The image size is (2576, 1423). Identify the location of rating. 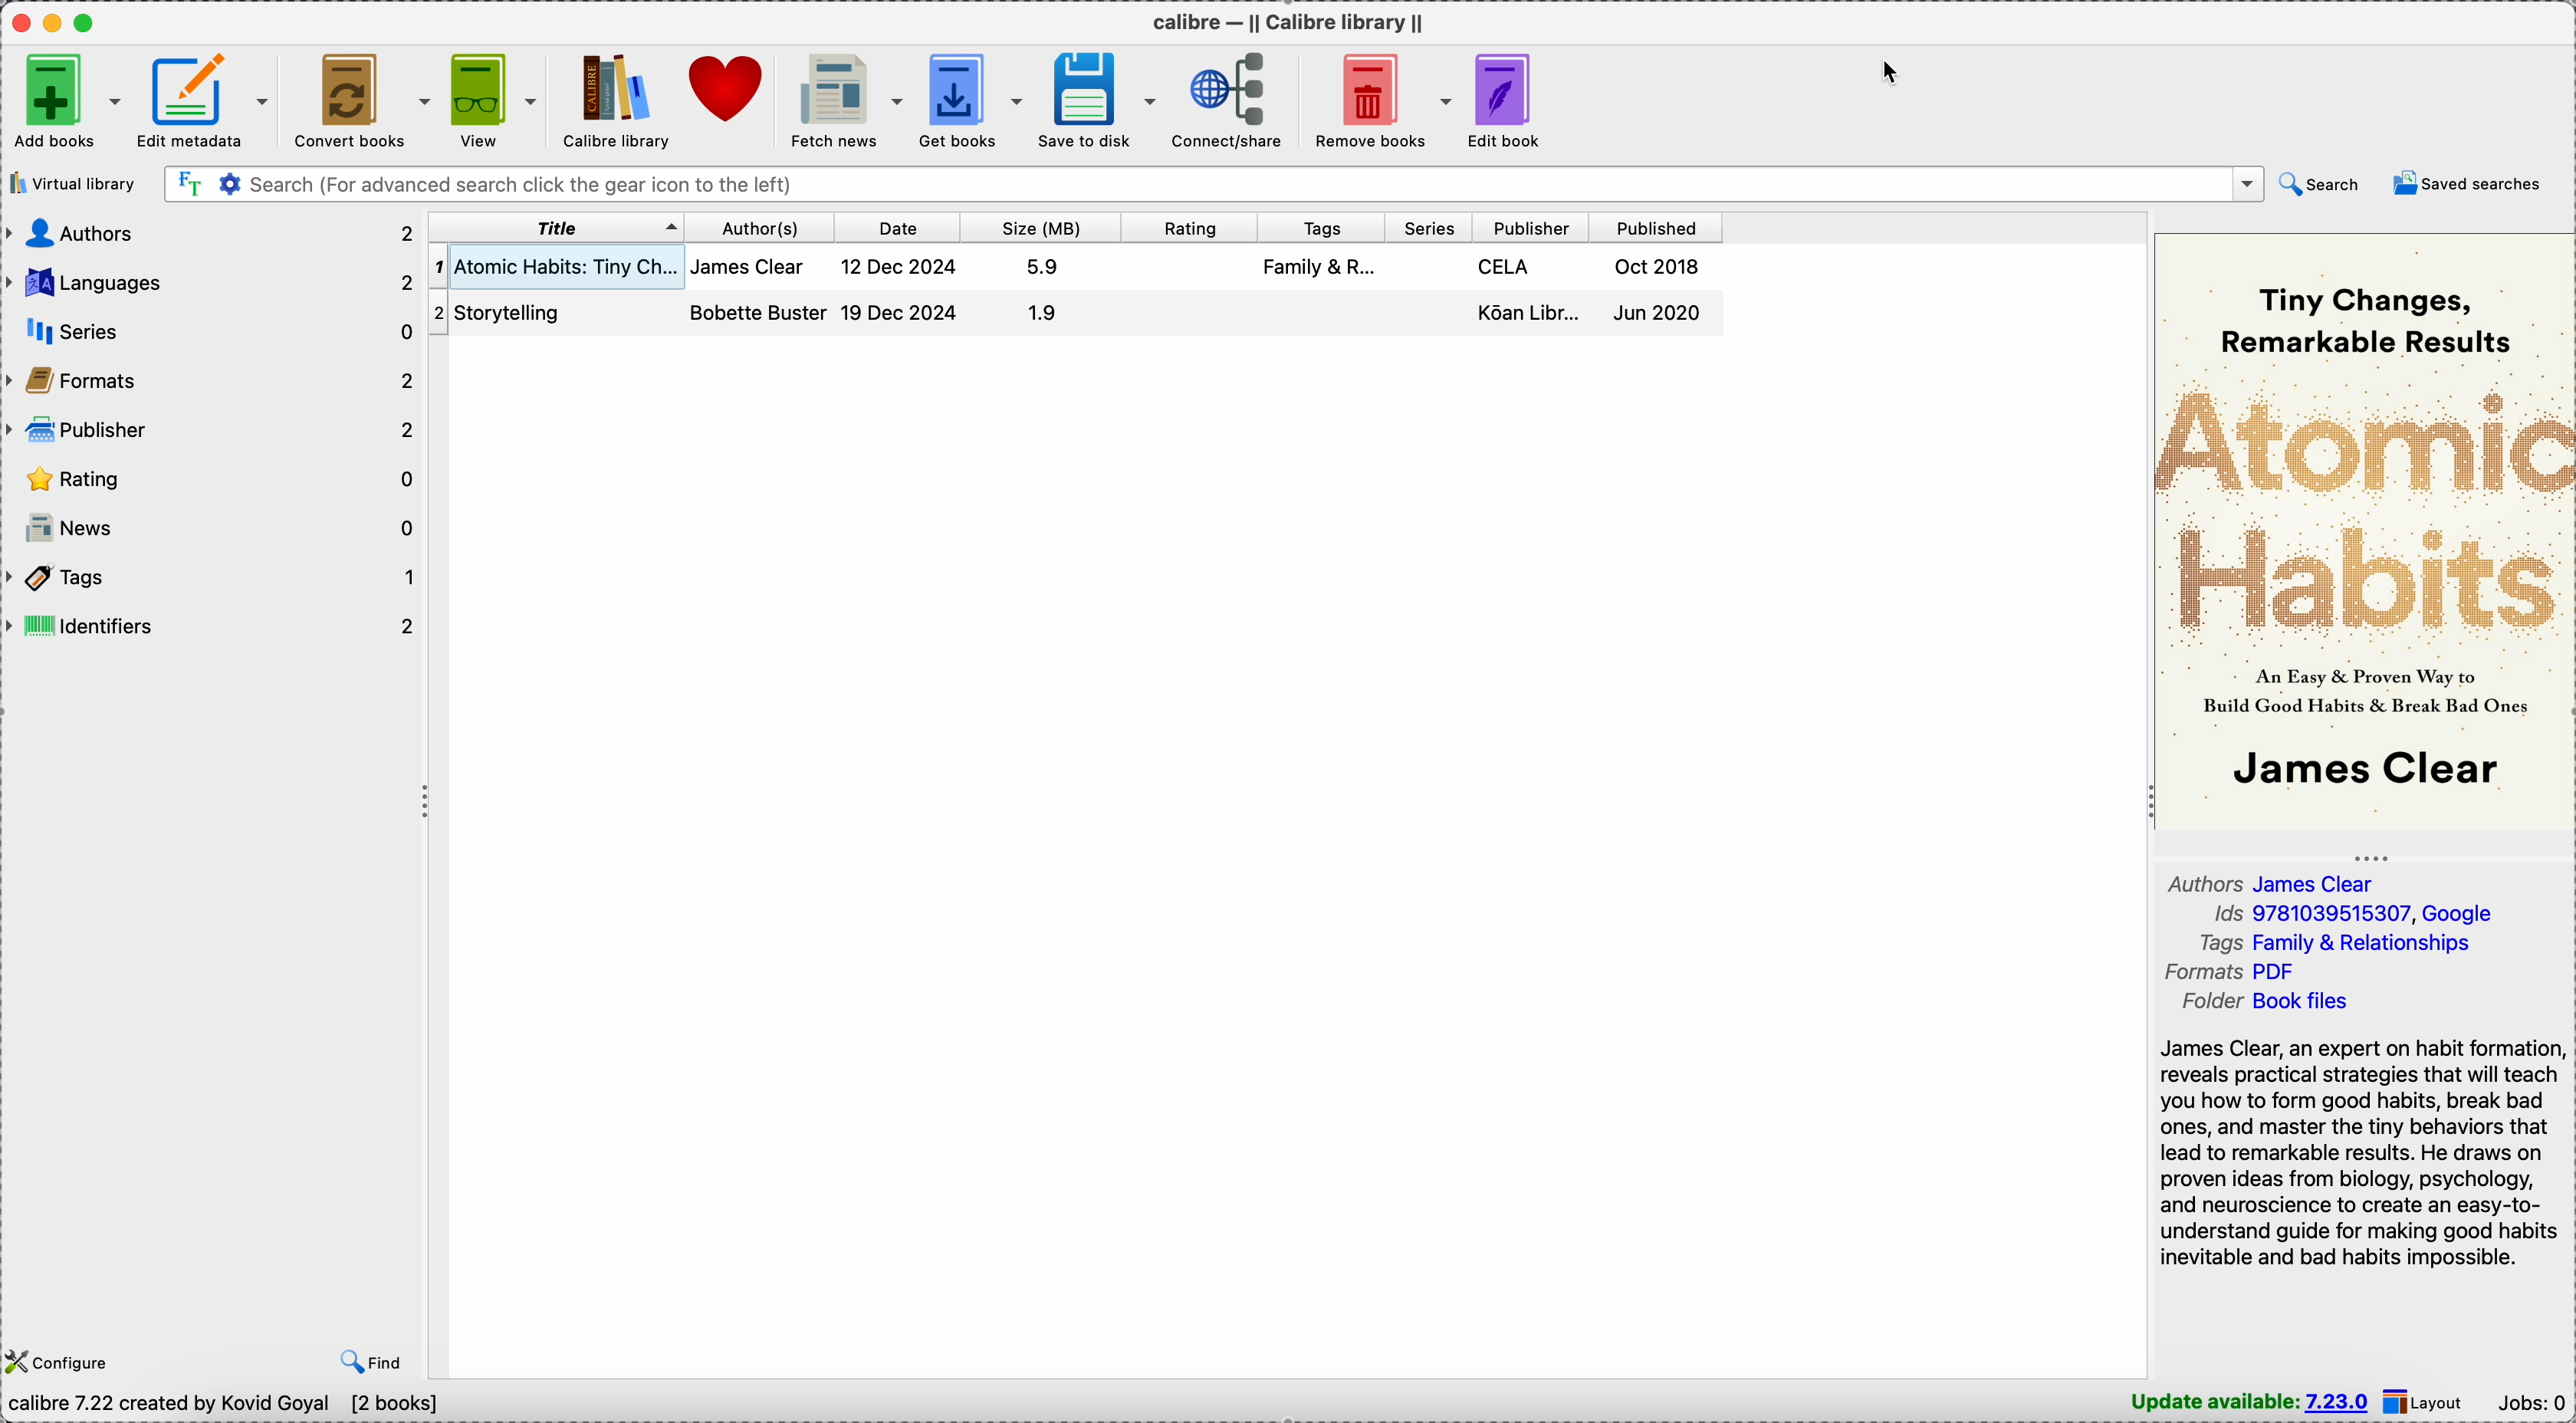
(1183, 228).